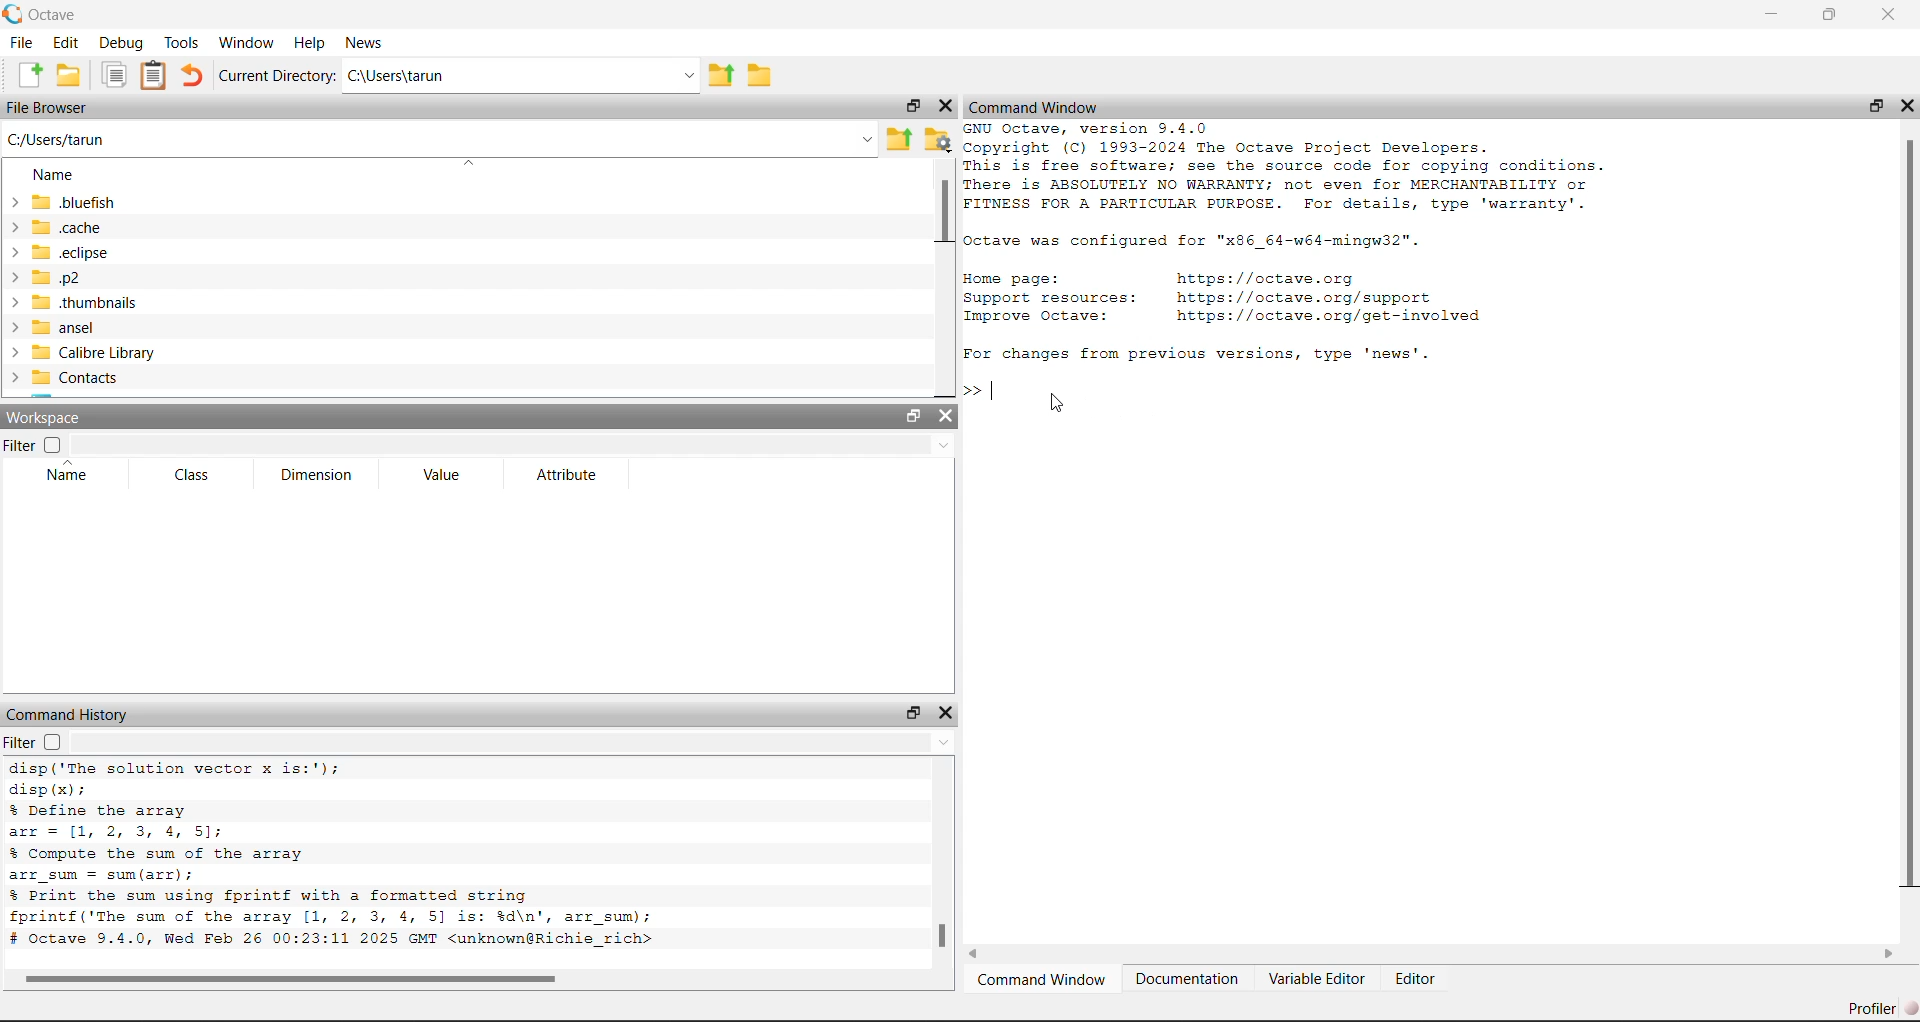 The height and width of the screenshot is (1022, 1920). Describe the element at coordinates (248, 40) in the screenshot. I see `‘Window` at that location.